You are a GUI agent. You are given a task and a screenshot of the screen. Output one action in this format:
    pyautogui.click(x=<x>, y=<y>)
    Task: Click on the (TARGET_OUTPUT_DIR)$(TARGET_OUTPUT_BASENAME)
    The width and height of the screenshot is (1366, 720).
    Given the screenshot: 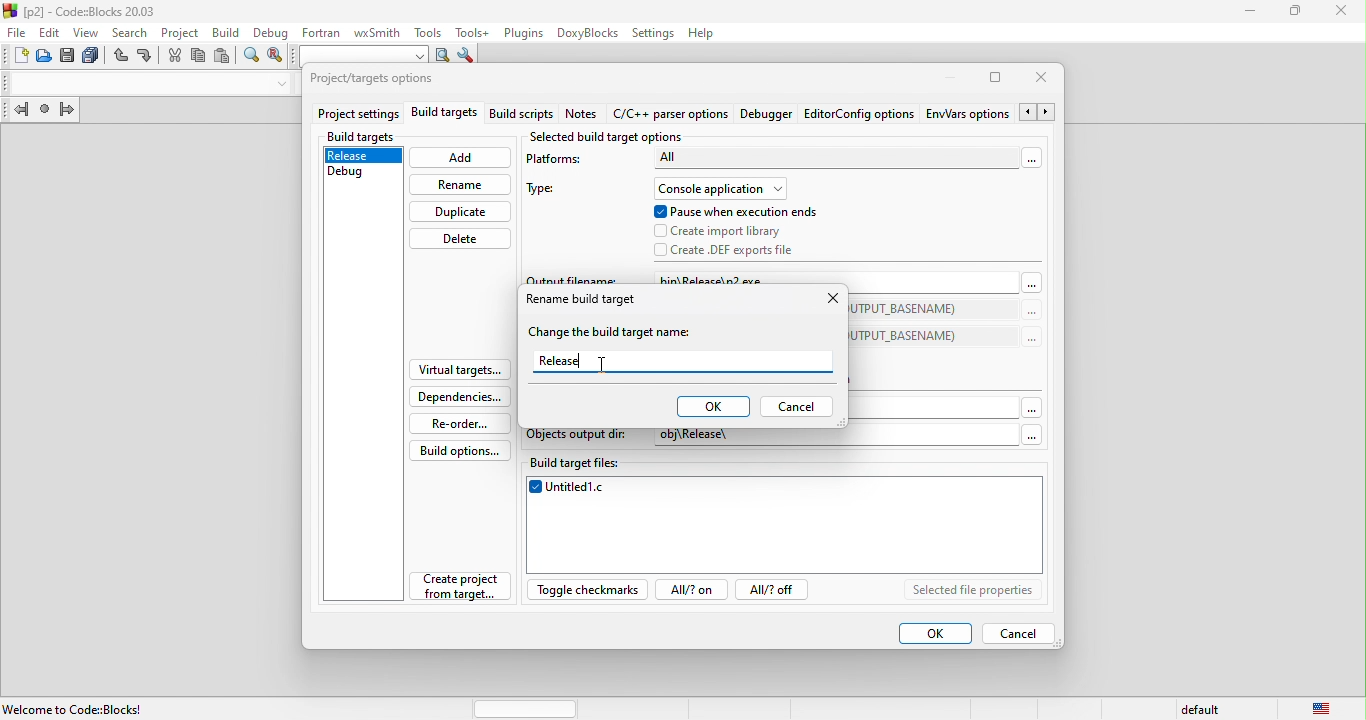 What is the action you would take?
    pyautogui.click(x=910, y=310)
    